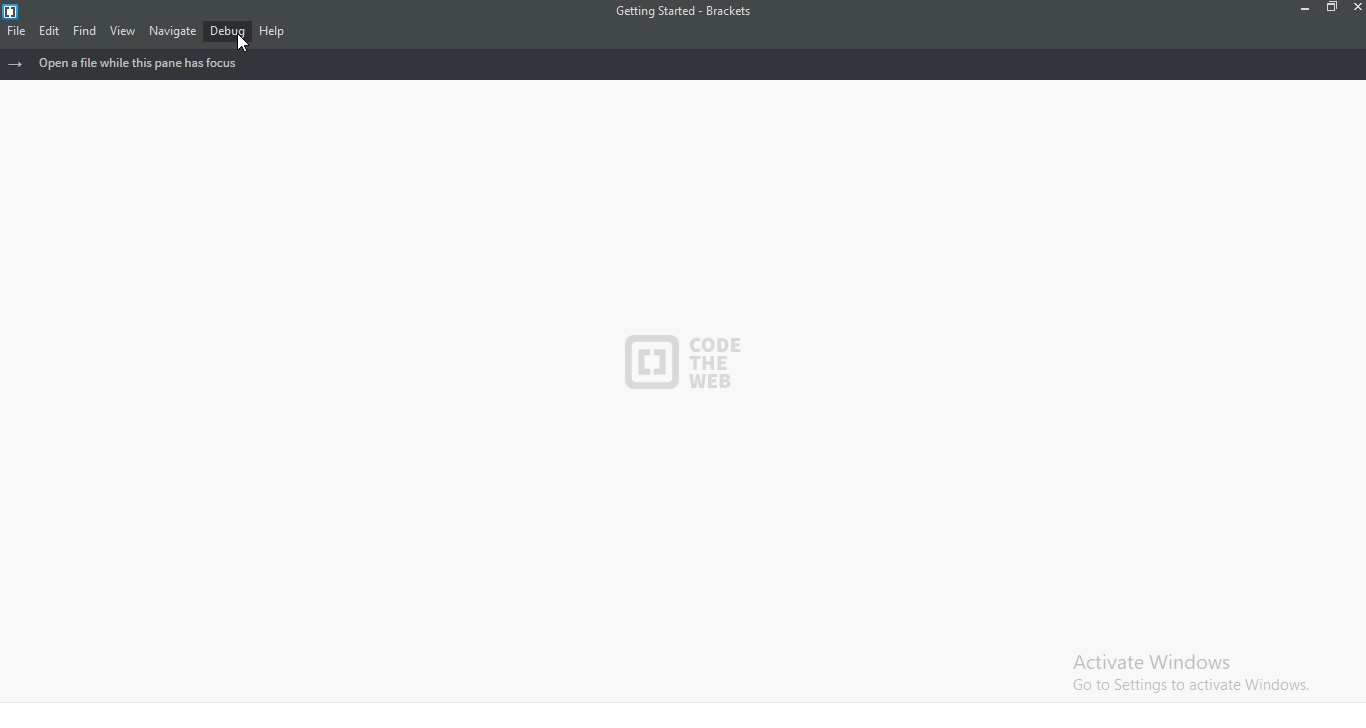 The image size is (1366, 728). I want to click on find, so click(85, 31).